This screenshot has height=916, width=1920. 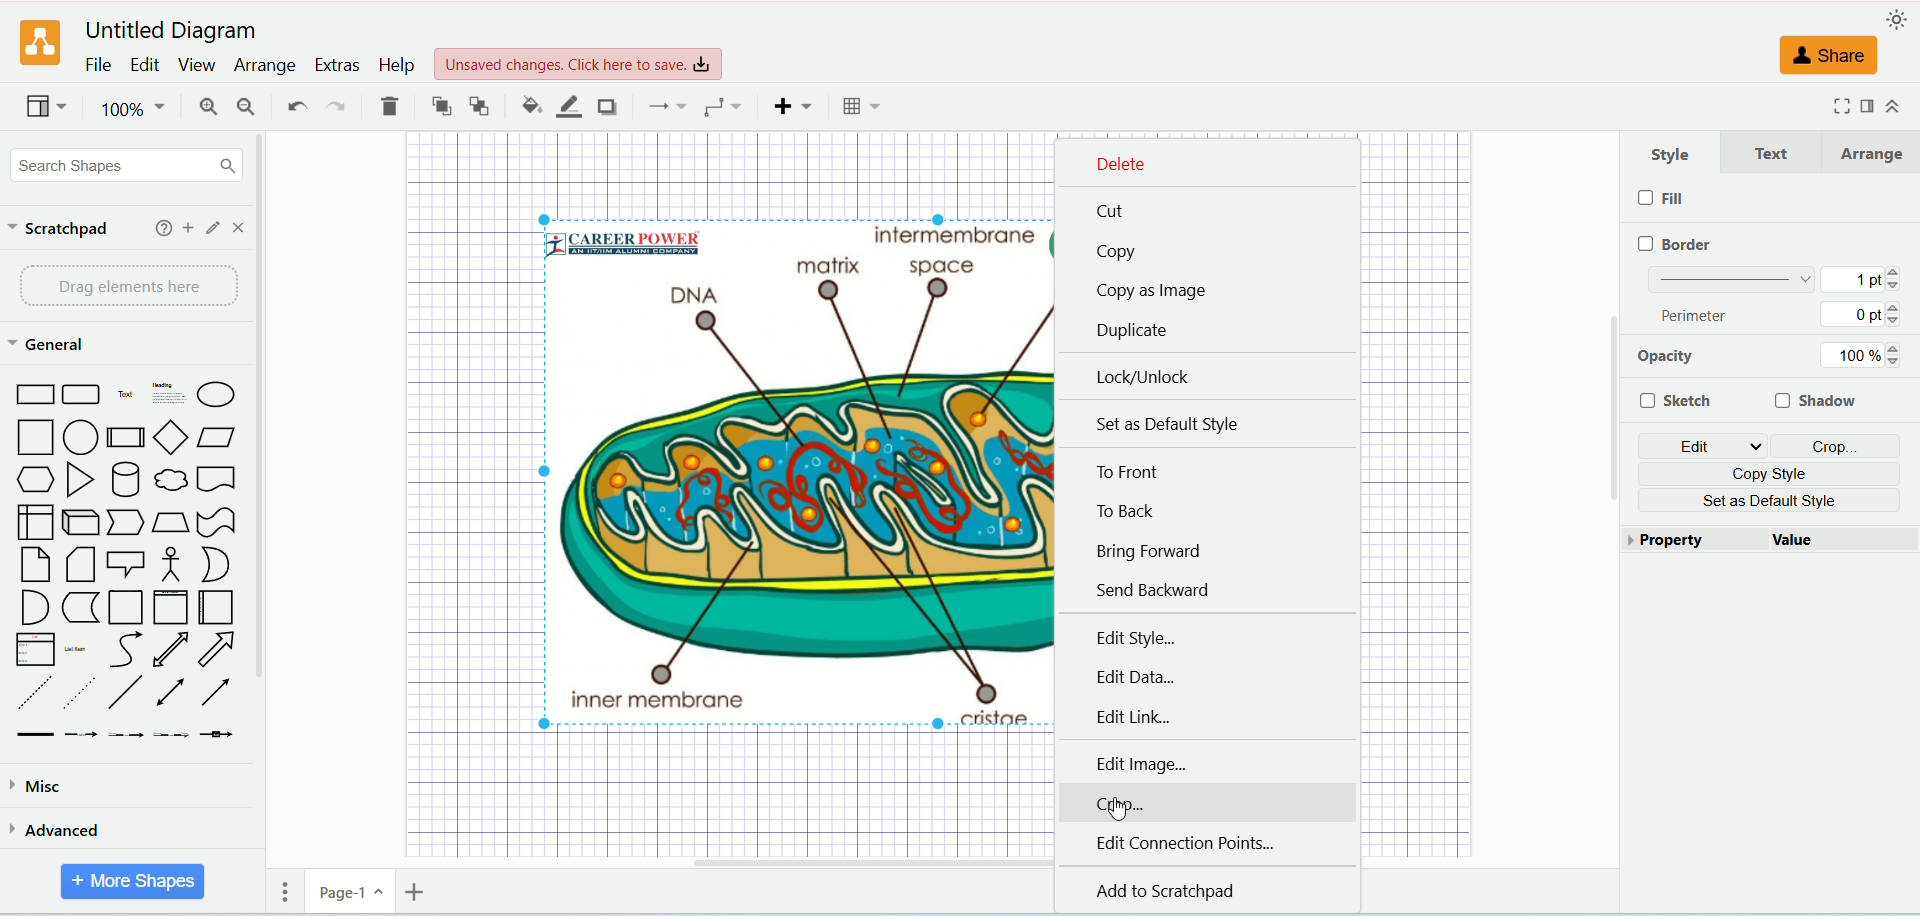 What do you see at coordinates (1157, 553) in the screenshot?
I see `bring forward` at bounding box center [1157, 553].